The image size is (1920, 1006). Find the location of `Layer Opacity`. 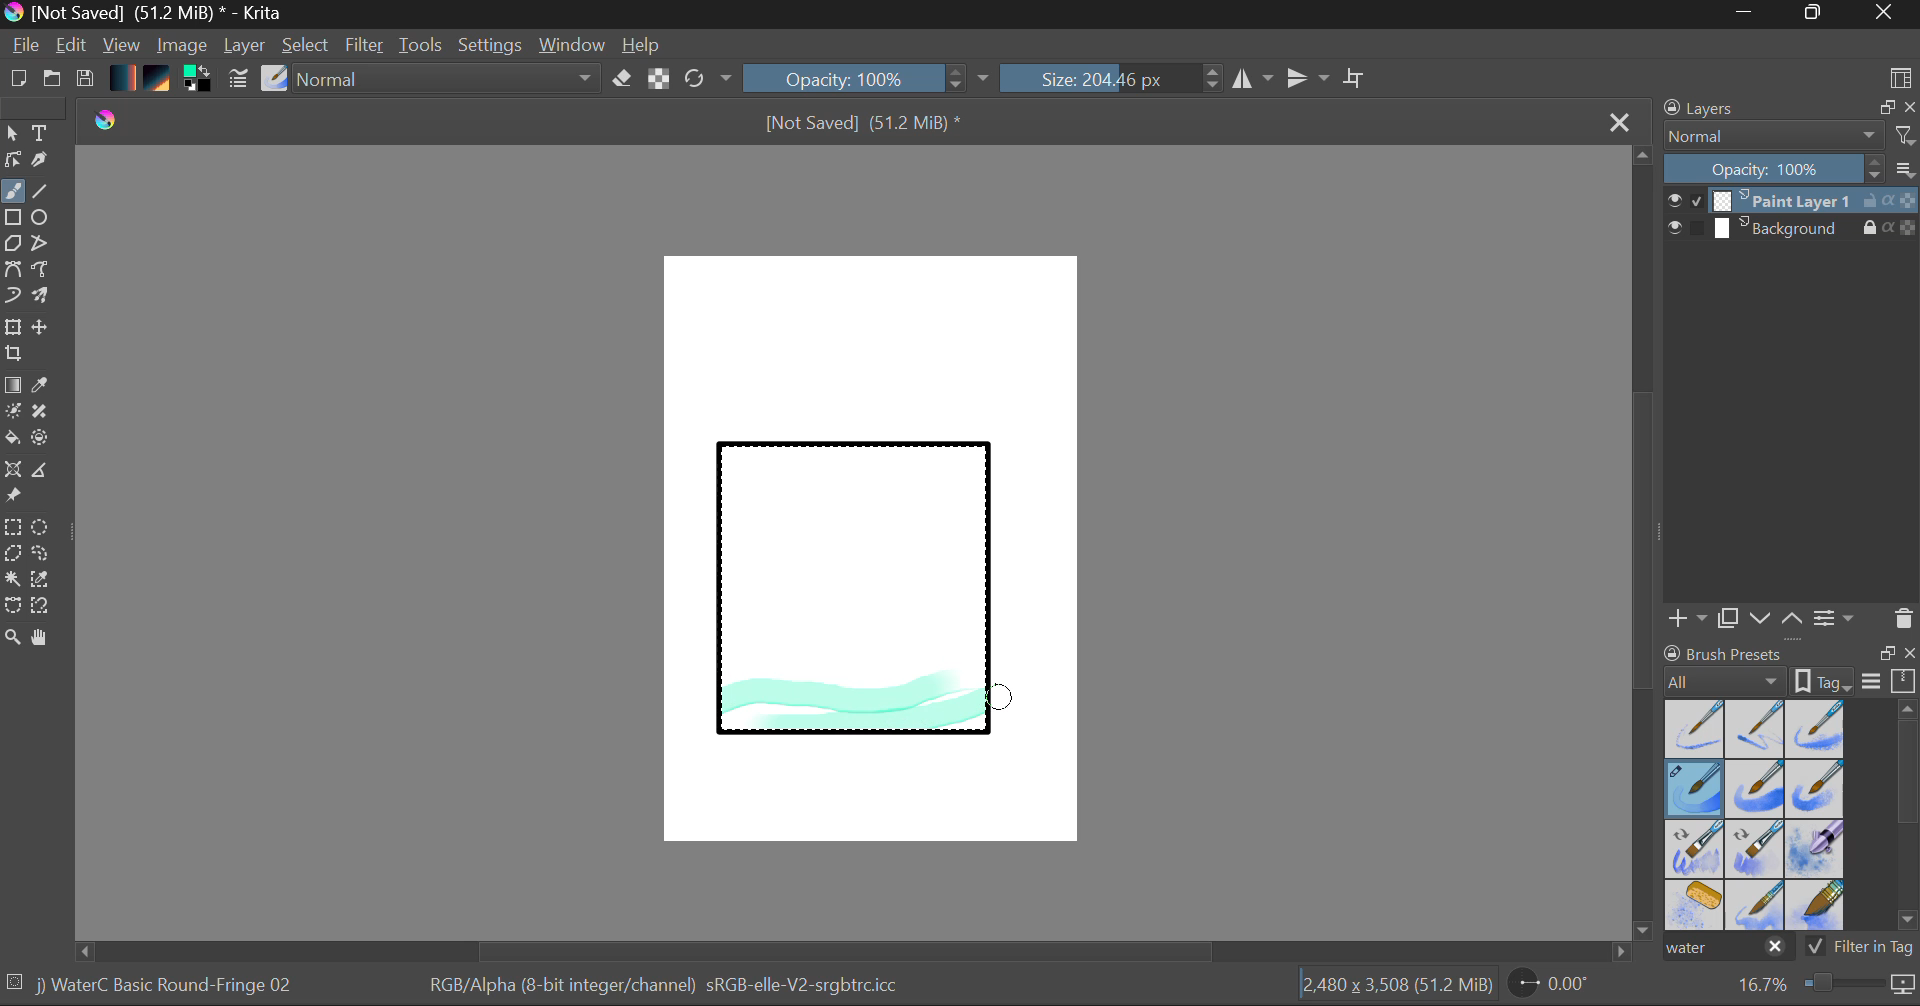

Layer Opacity is located at coordinates (1793, 170).